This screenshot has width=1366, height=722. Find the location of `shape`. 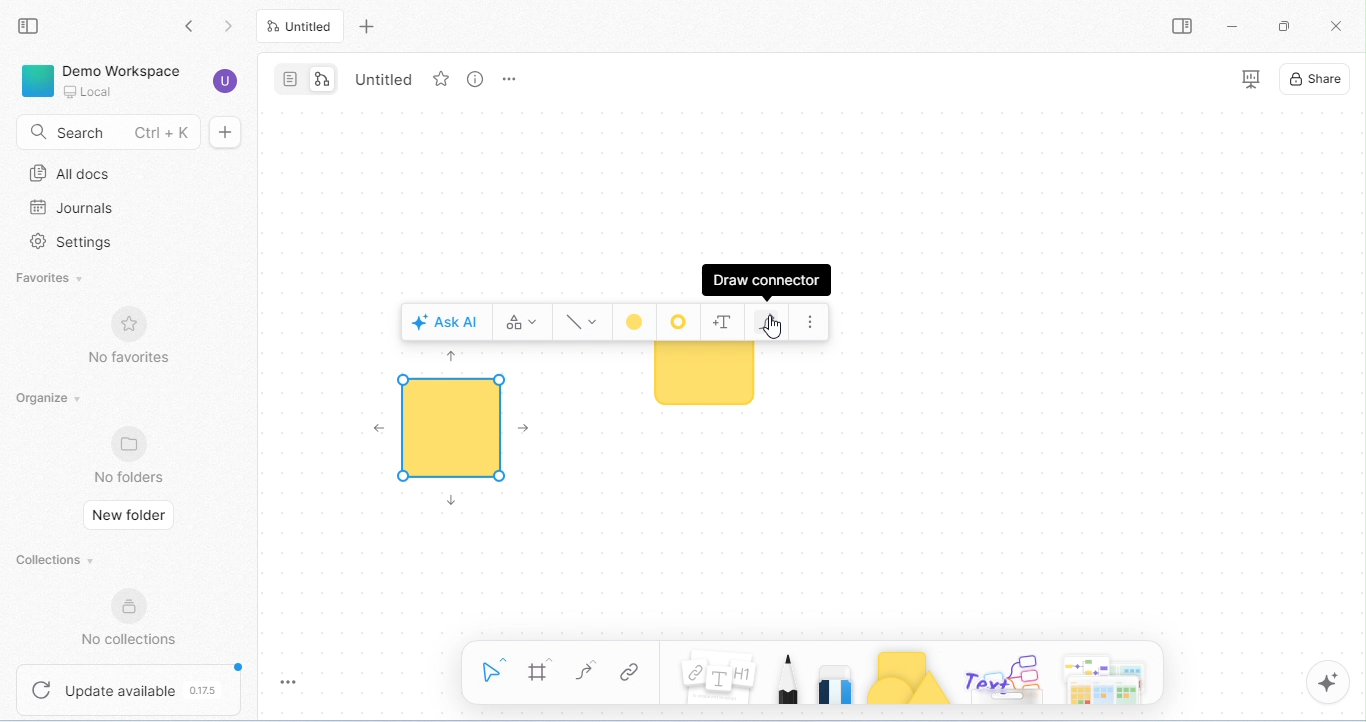

shape is located at coordinates (452, 427).